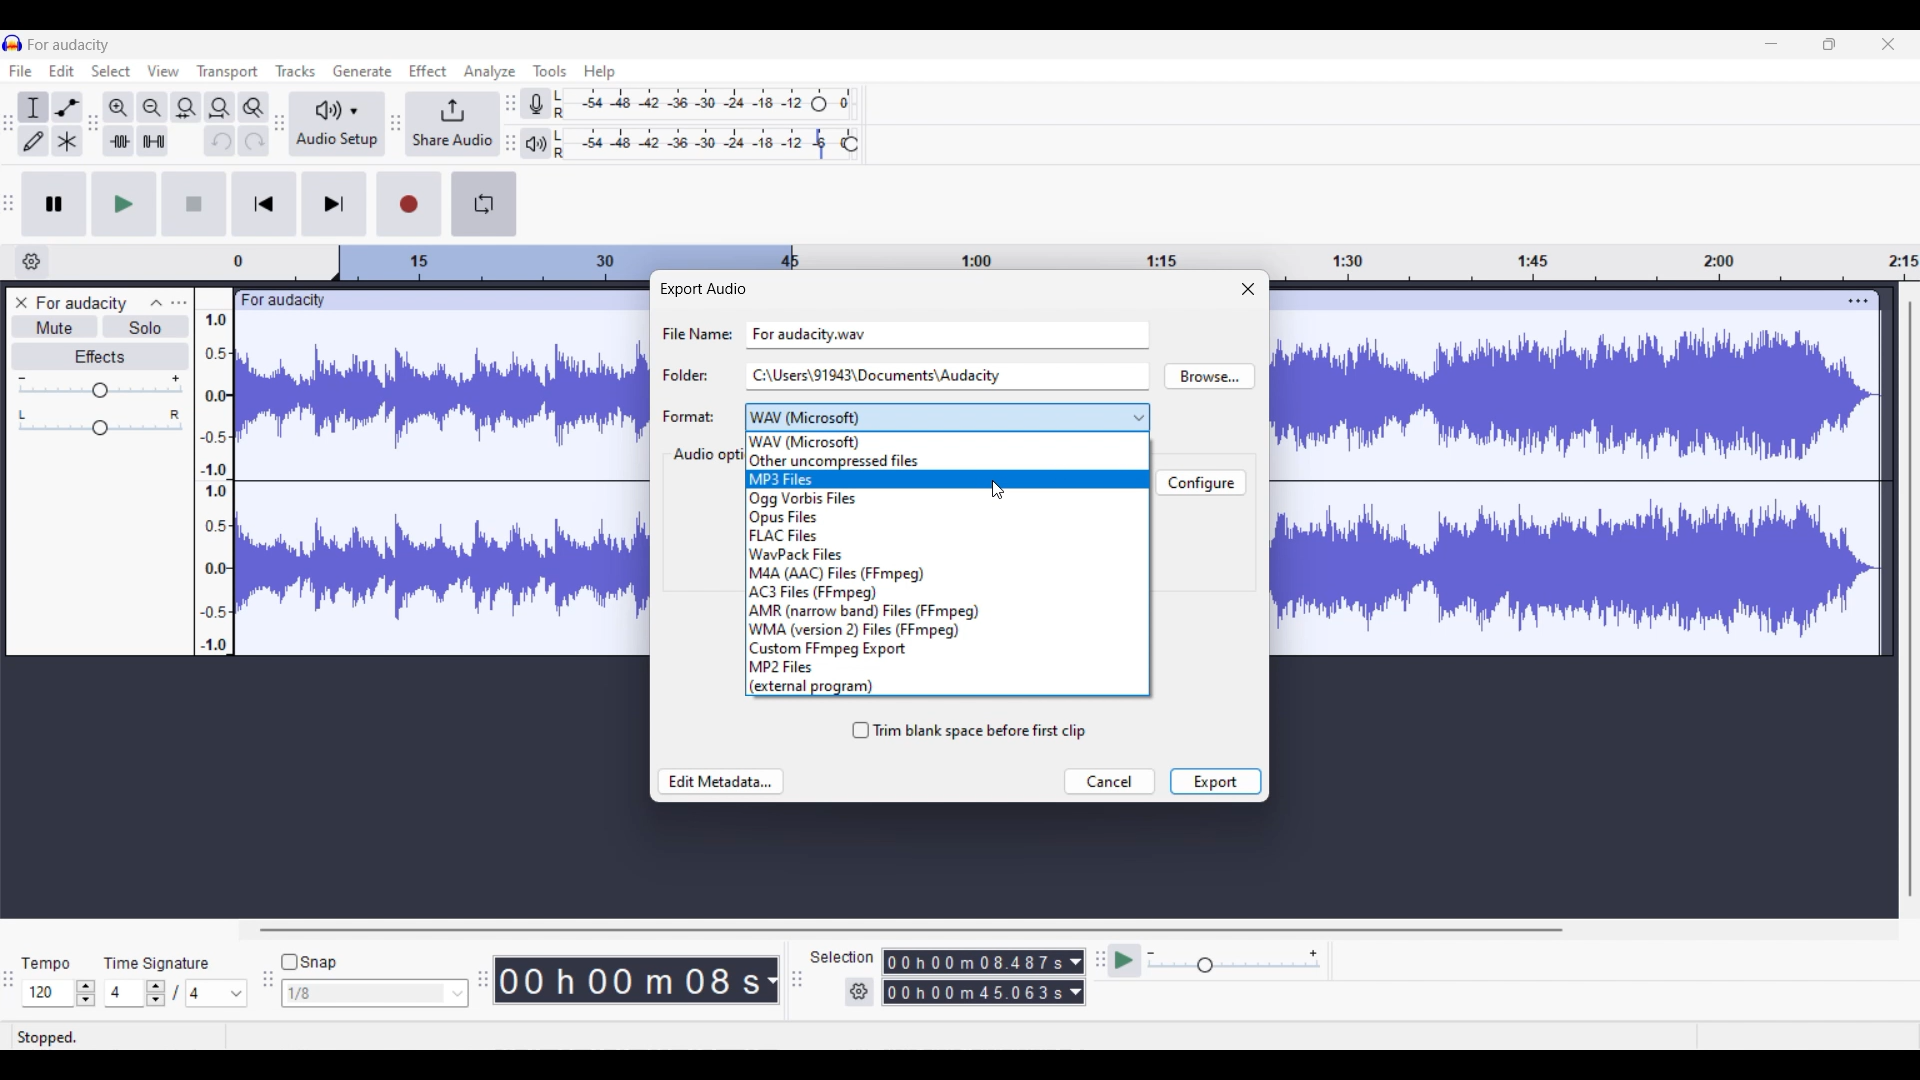 The width and height of the screenshot is (1920, 1080). I want to click on AC3 Files (FFmpeg), so click(947, 593).